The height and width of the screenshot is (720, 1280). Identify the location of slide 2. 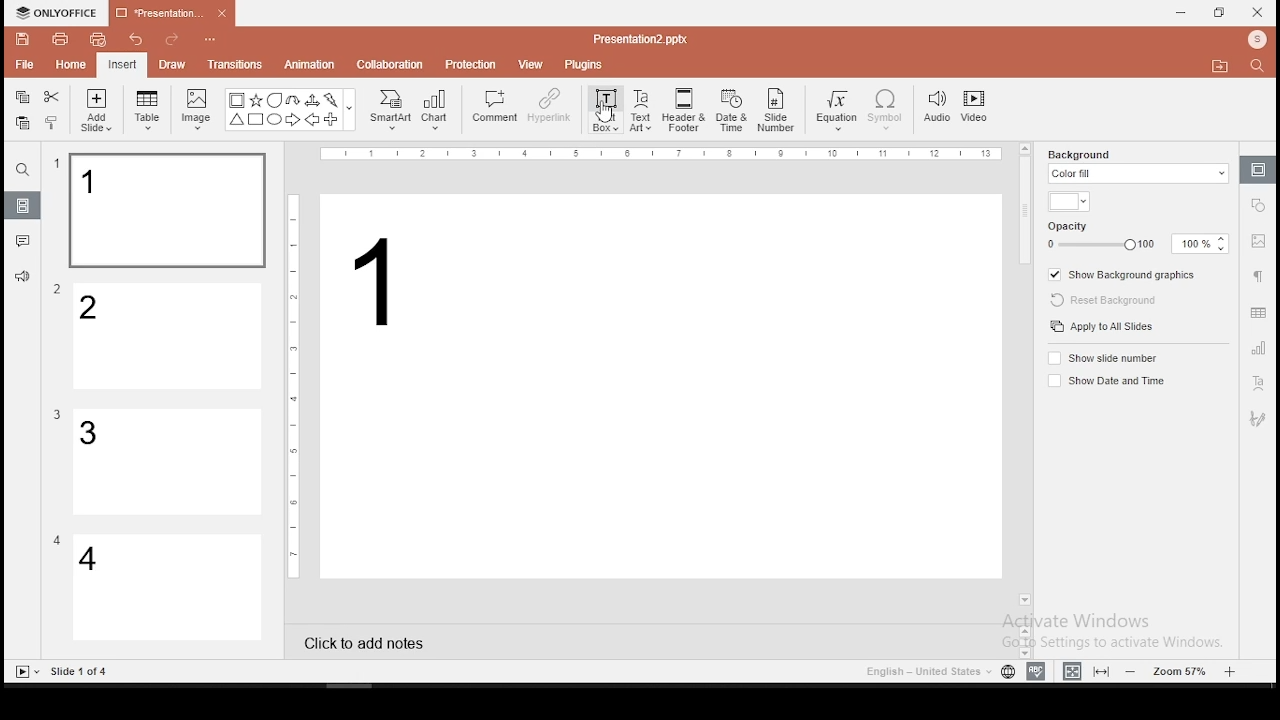
(169, 337).